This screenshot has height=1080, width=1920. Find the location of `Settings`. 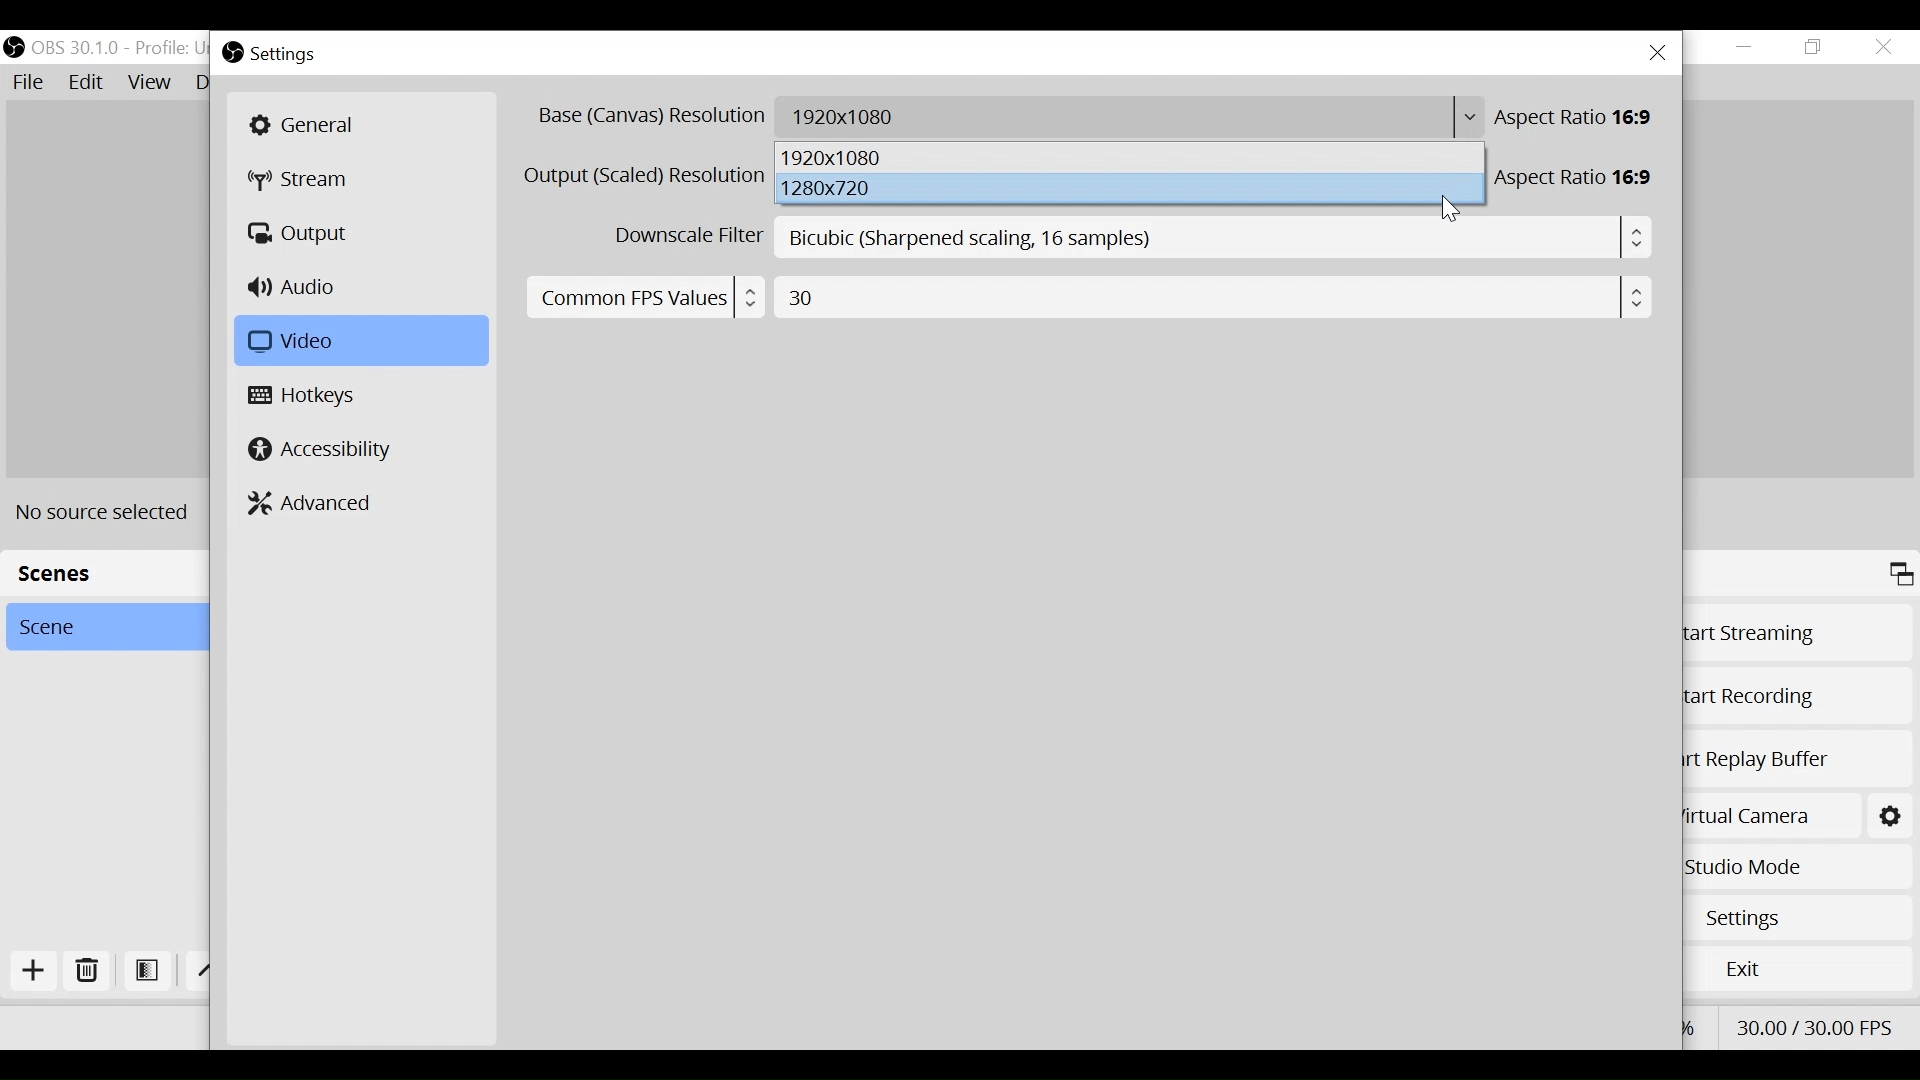

Settings is located at coordinates (285, 55).